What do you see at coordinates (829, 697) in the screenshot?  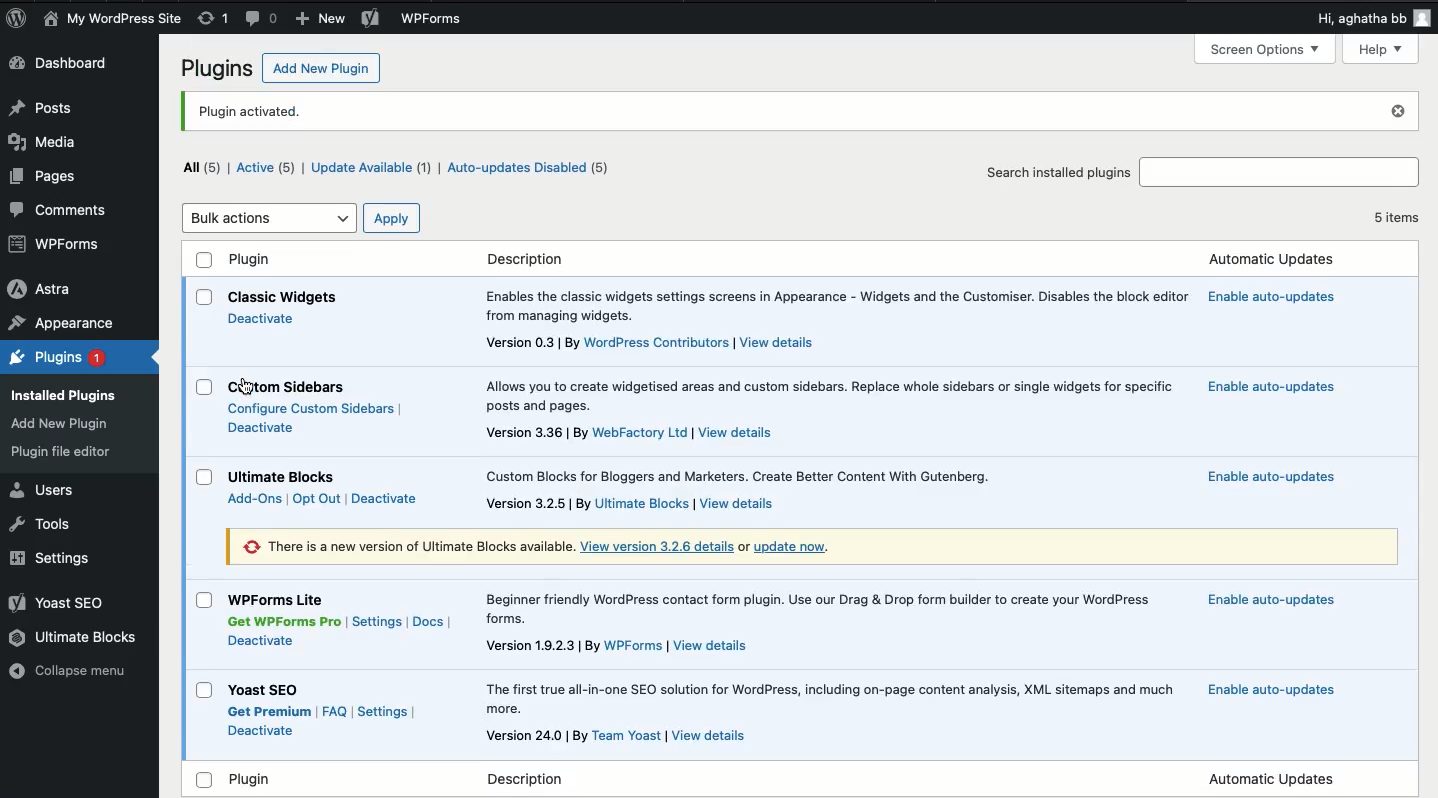 I see `description` at bounding box center [829, 697].